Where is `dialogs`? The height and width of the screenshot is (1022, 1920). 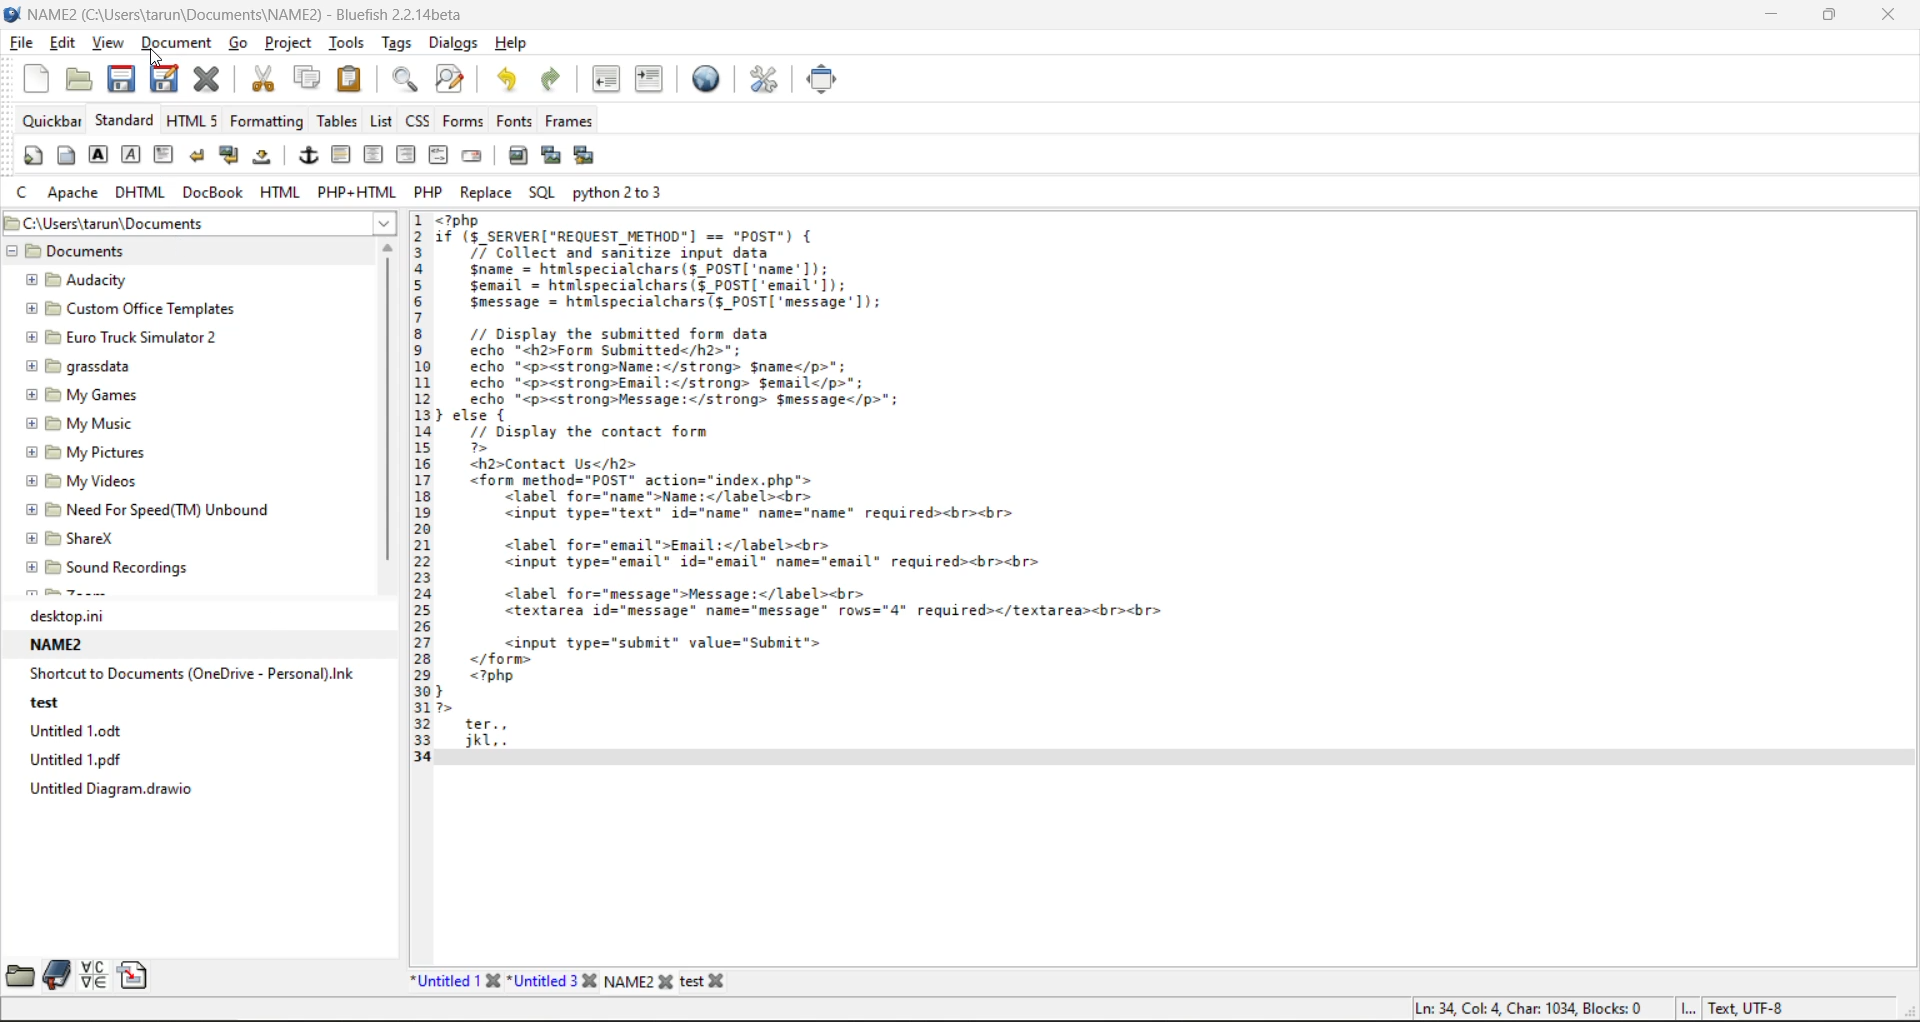 dialogs is located at coordinates (456, 44).